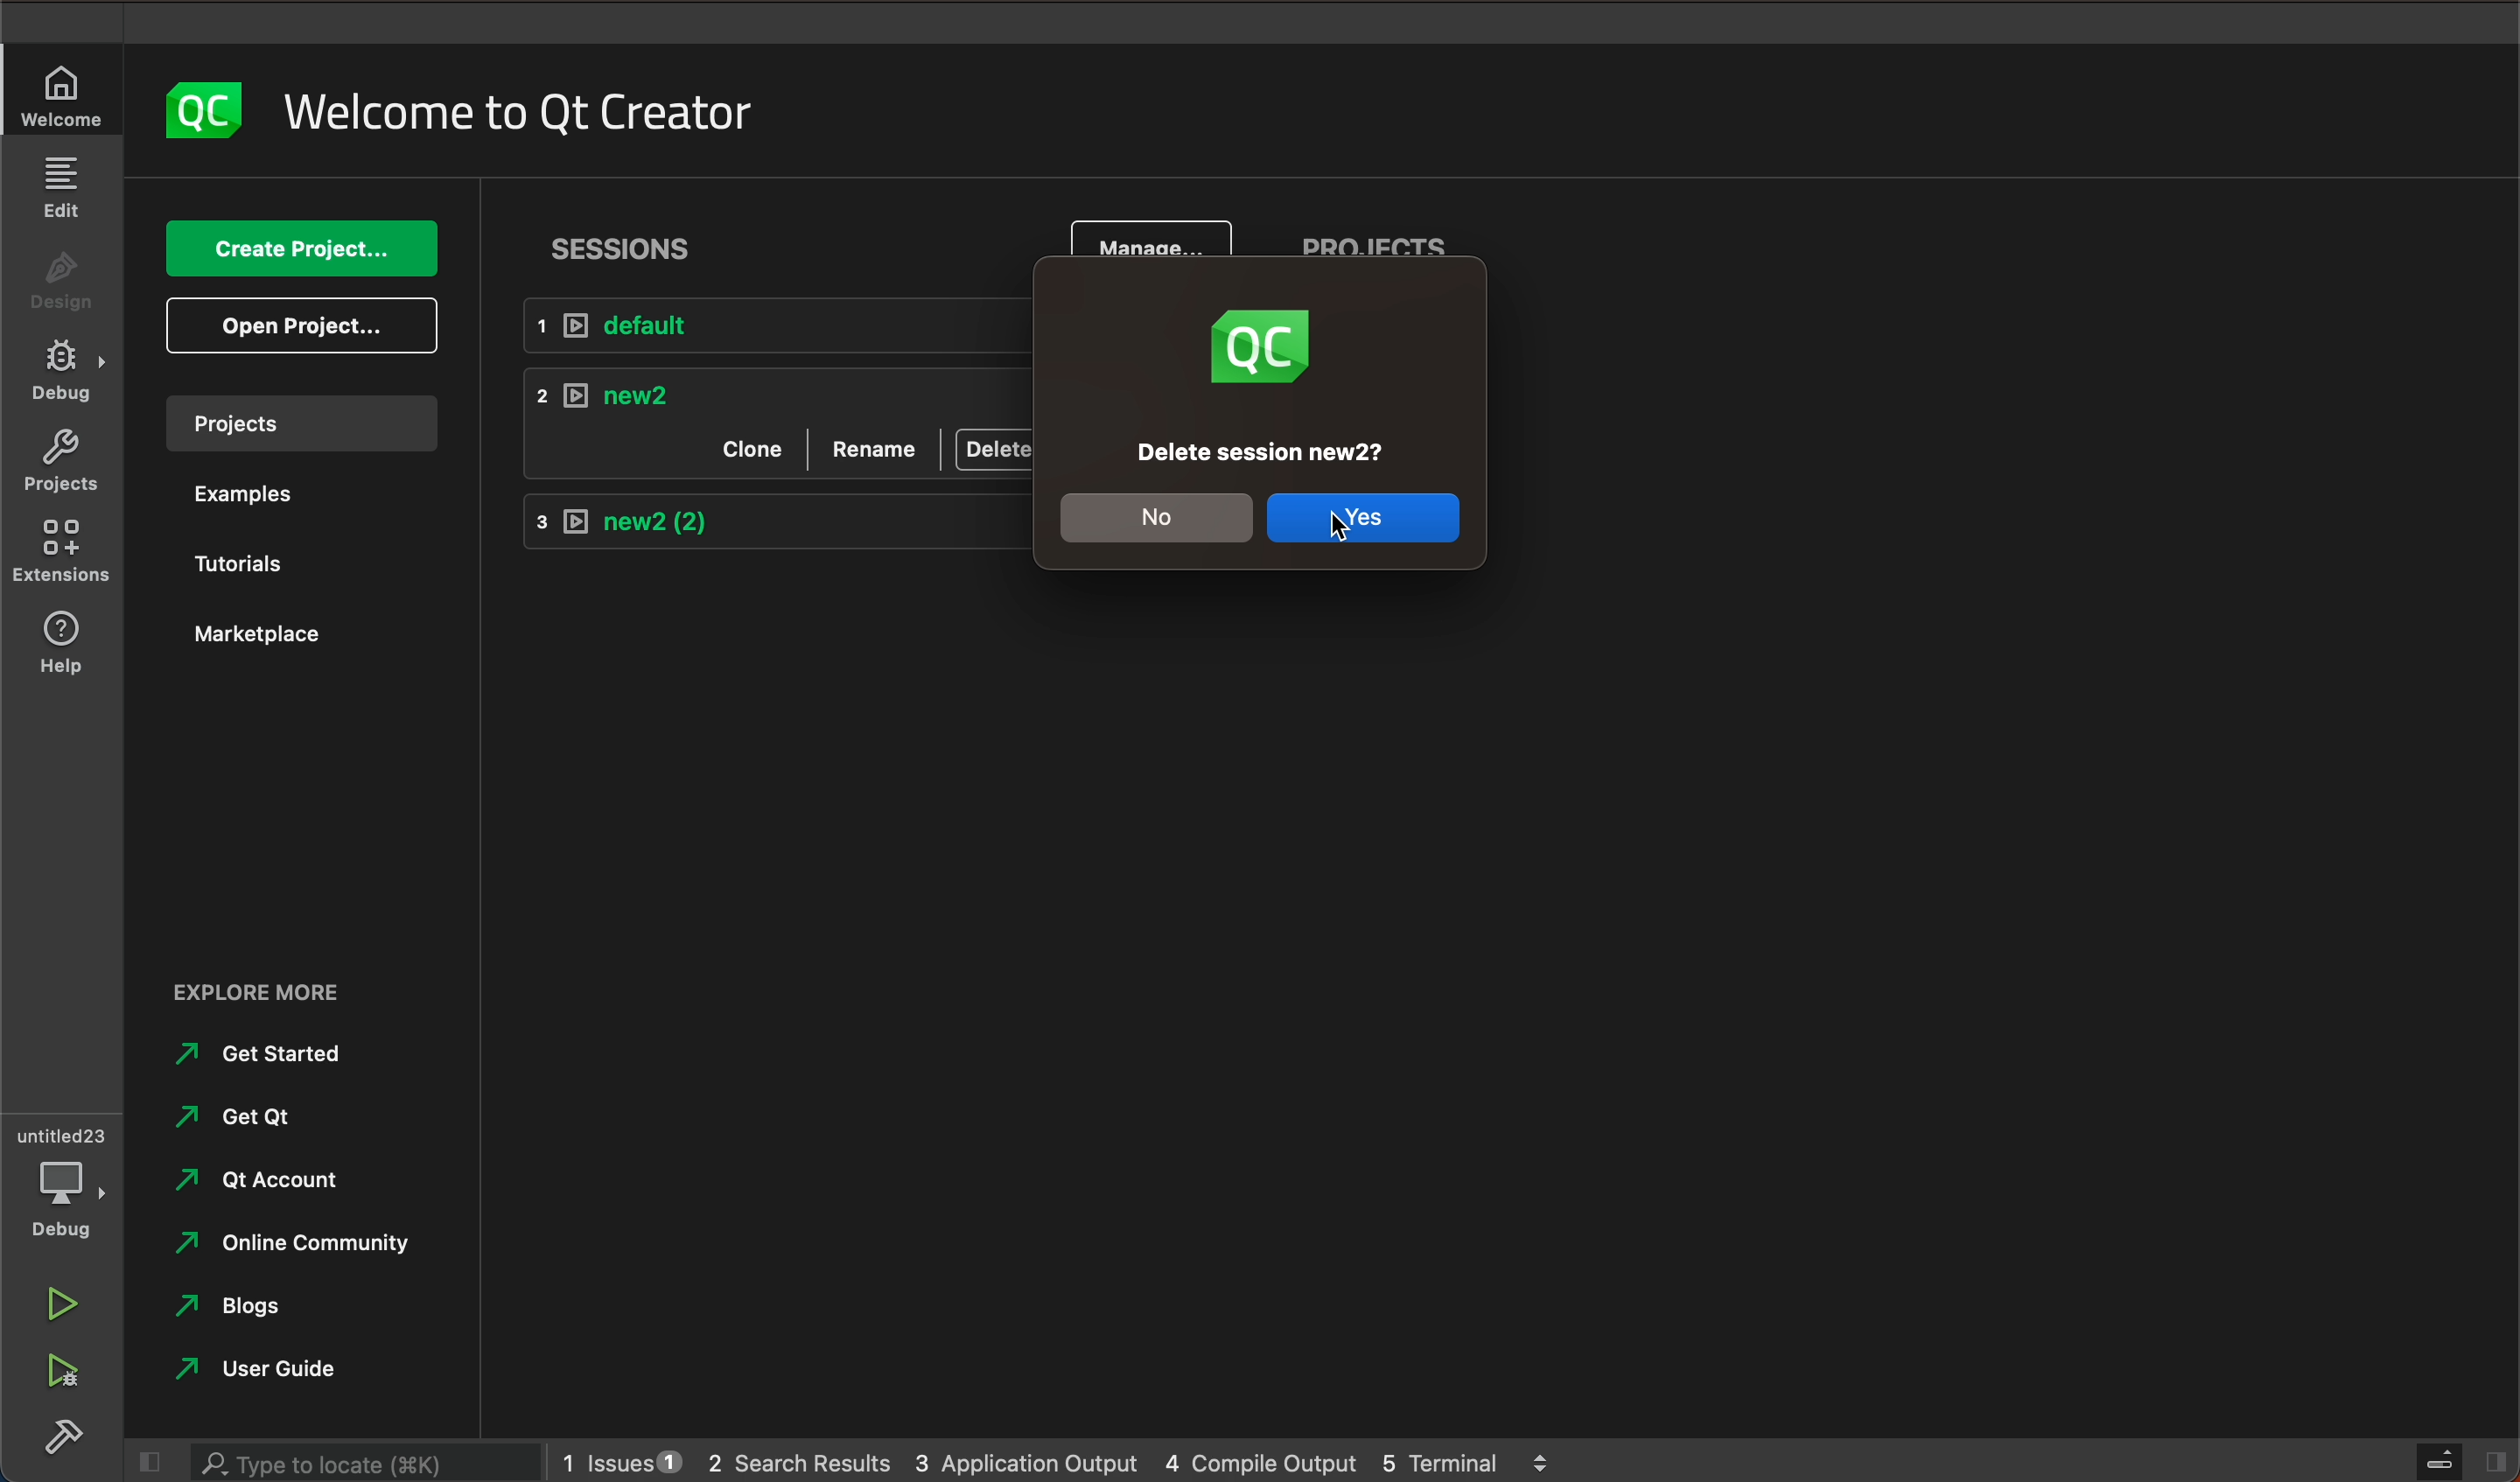  I want to click on projects, so click(314, 423).